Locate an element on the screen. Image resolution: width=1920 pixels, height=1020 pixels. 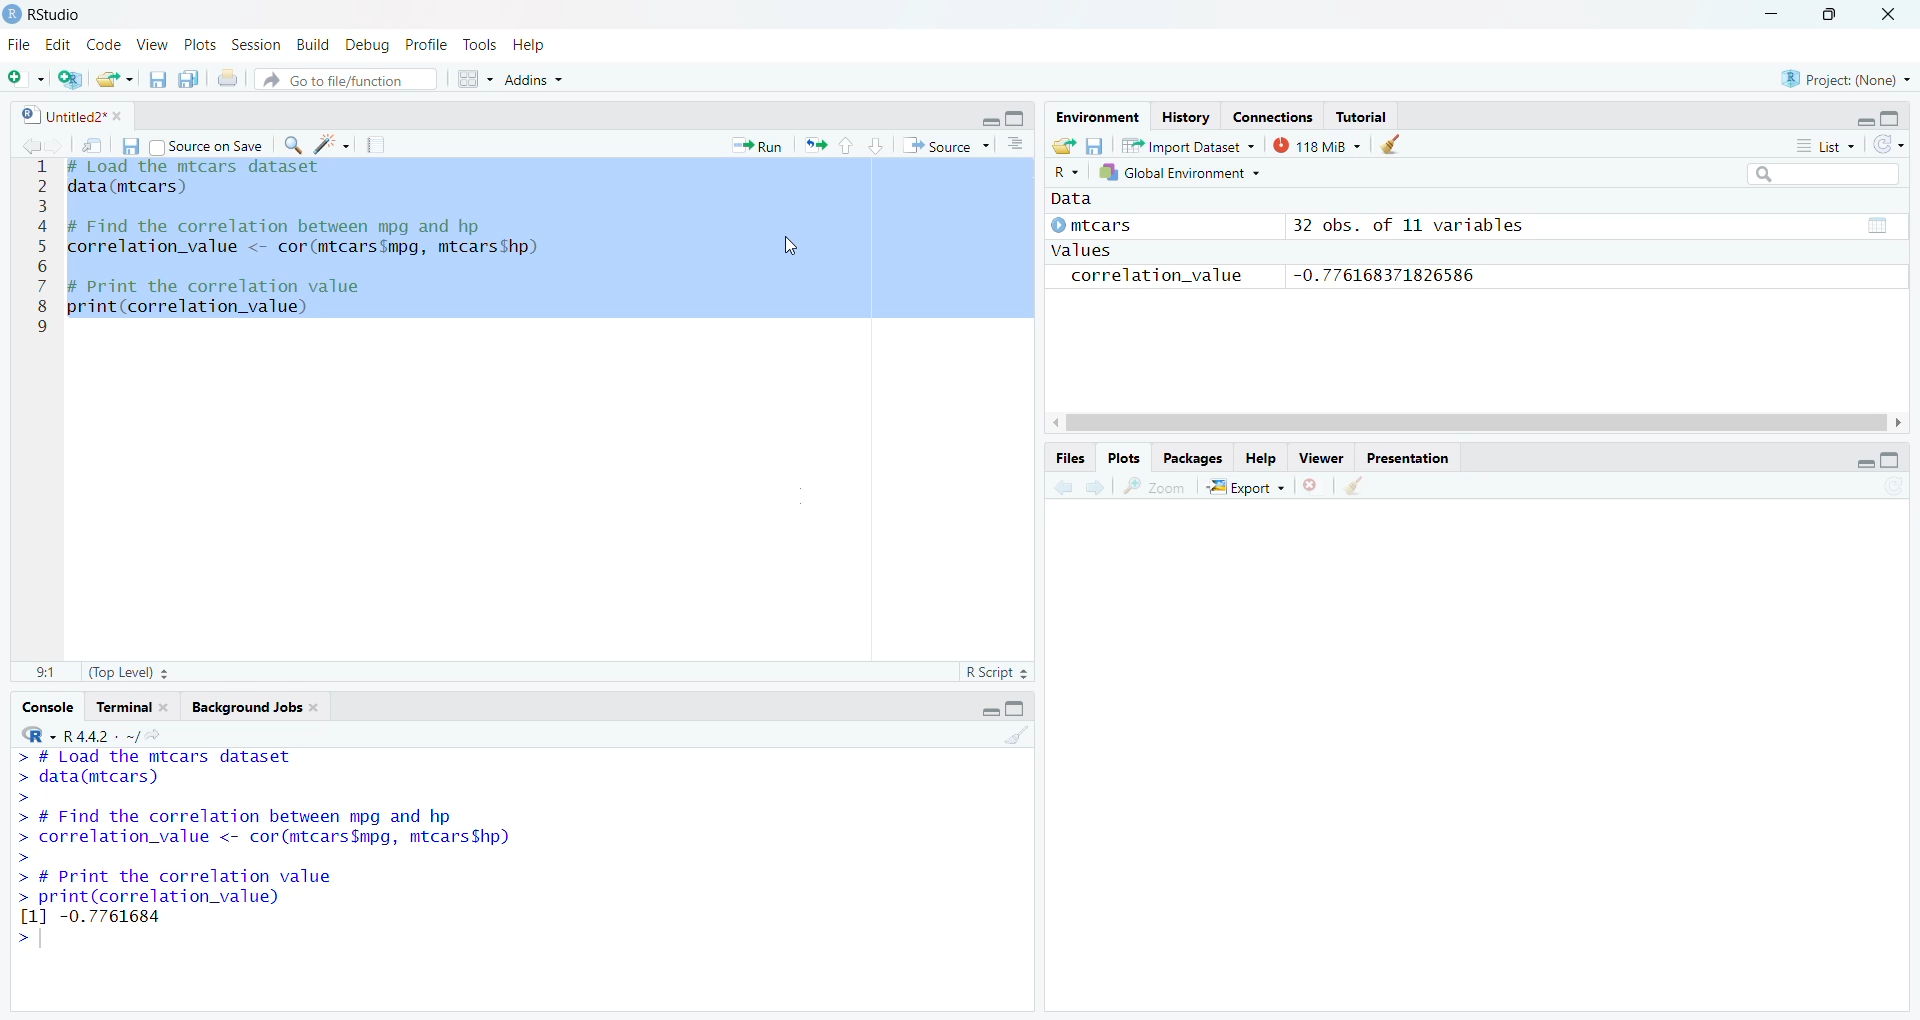
Maximize is located at coordinates (1894, 118).